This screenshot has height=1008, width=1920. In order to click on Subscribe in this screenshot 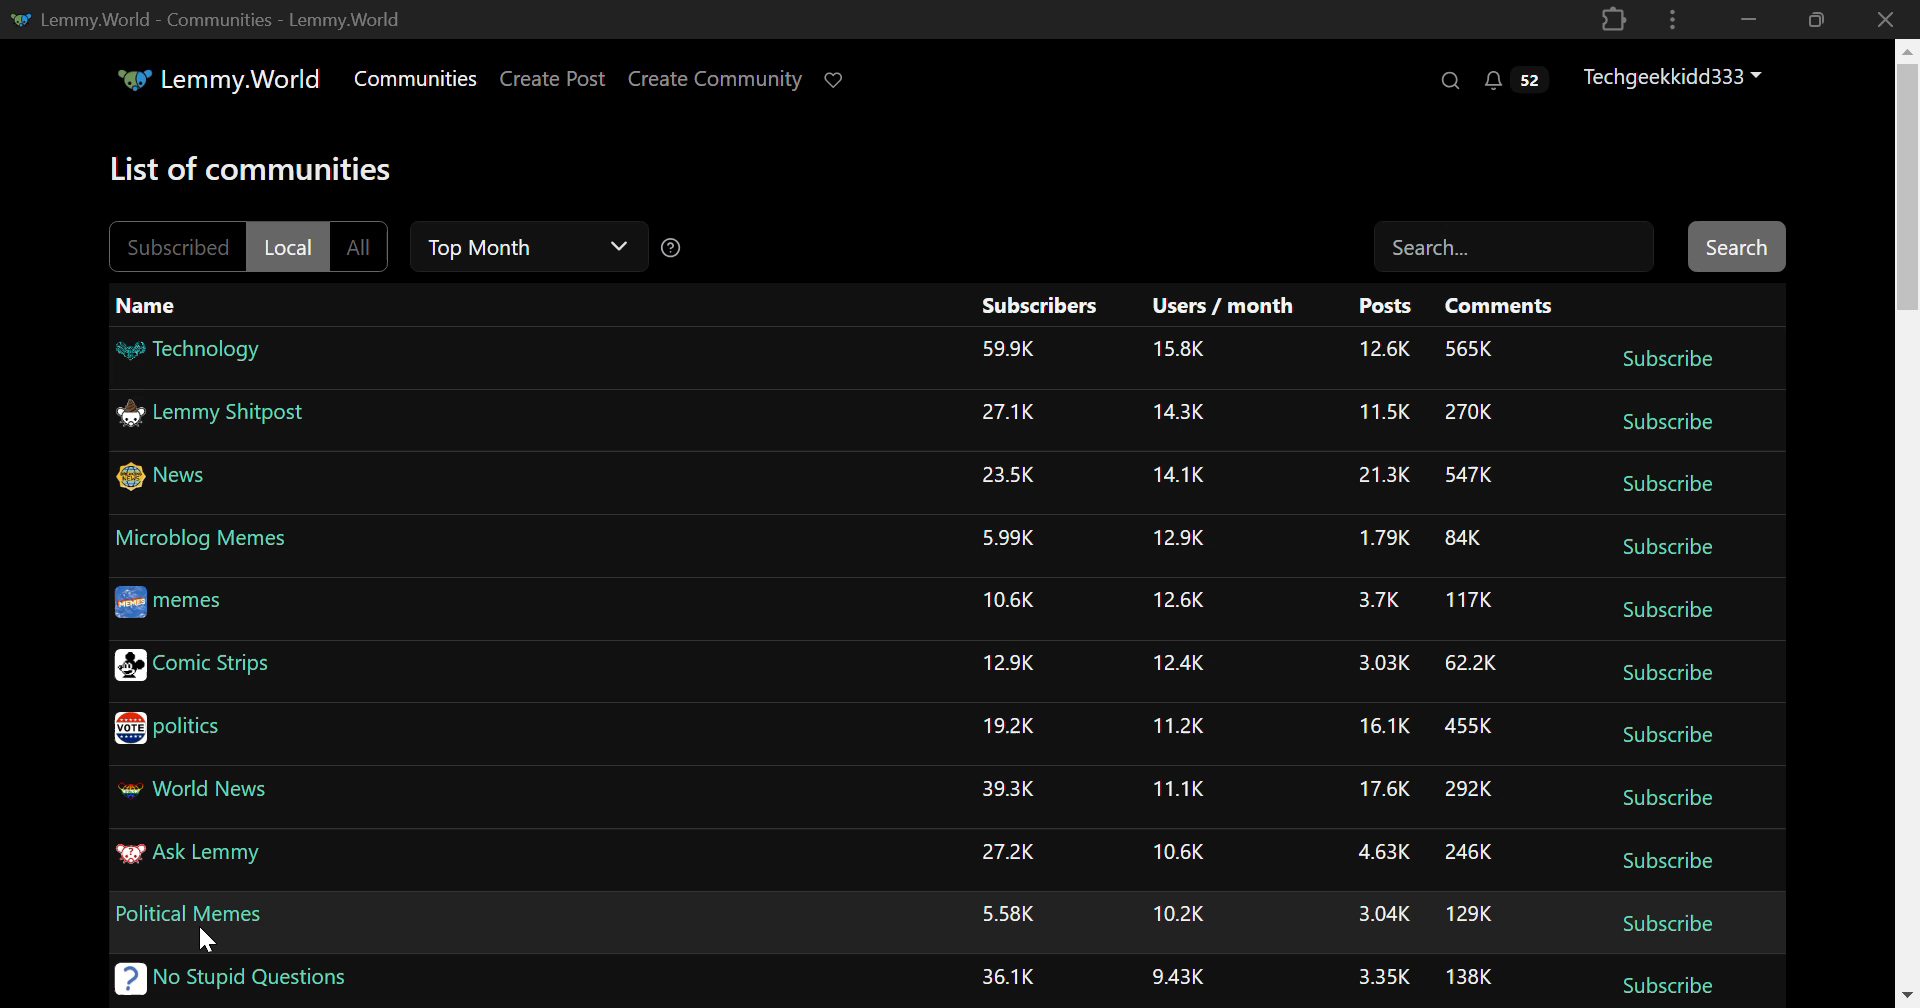, I will do `click(1663, 547)`.